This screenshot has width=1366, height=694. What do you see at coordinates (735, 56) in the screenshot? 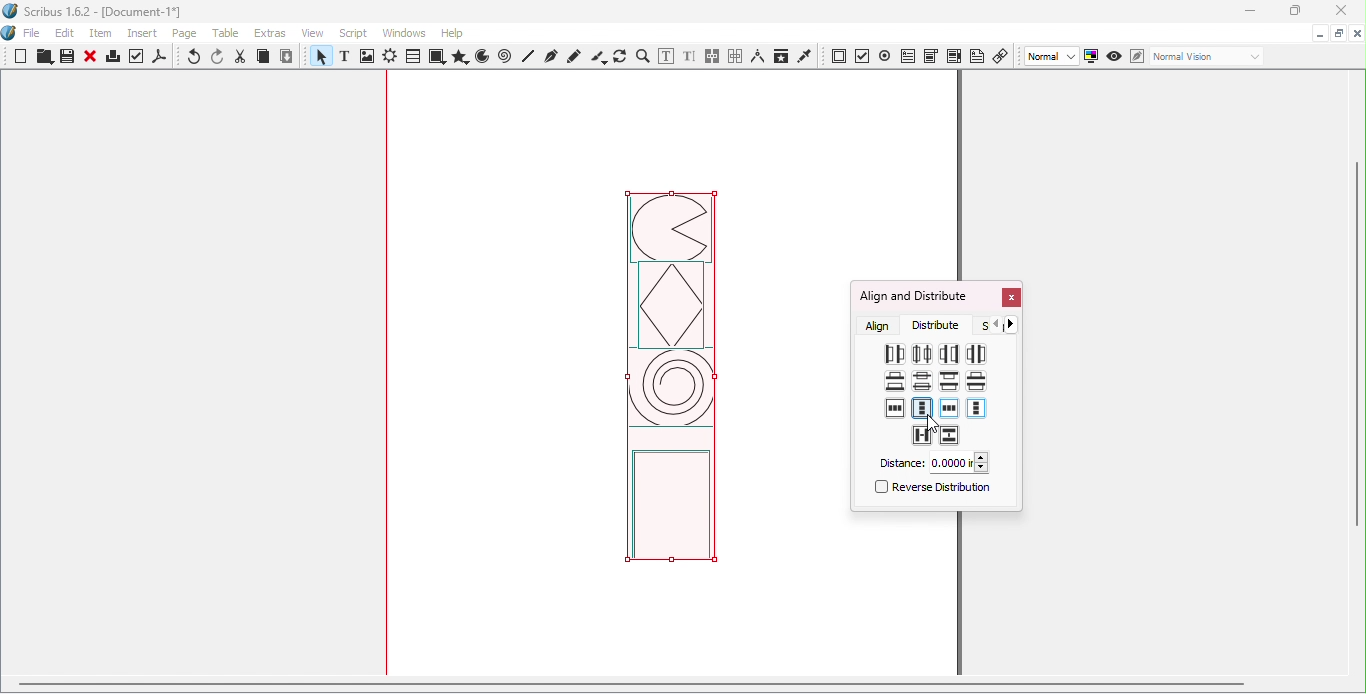
I see `Unlink text frames` at bounding box center [735, 56].